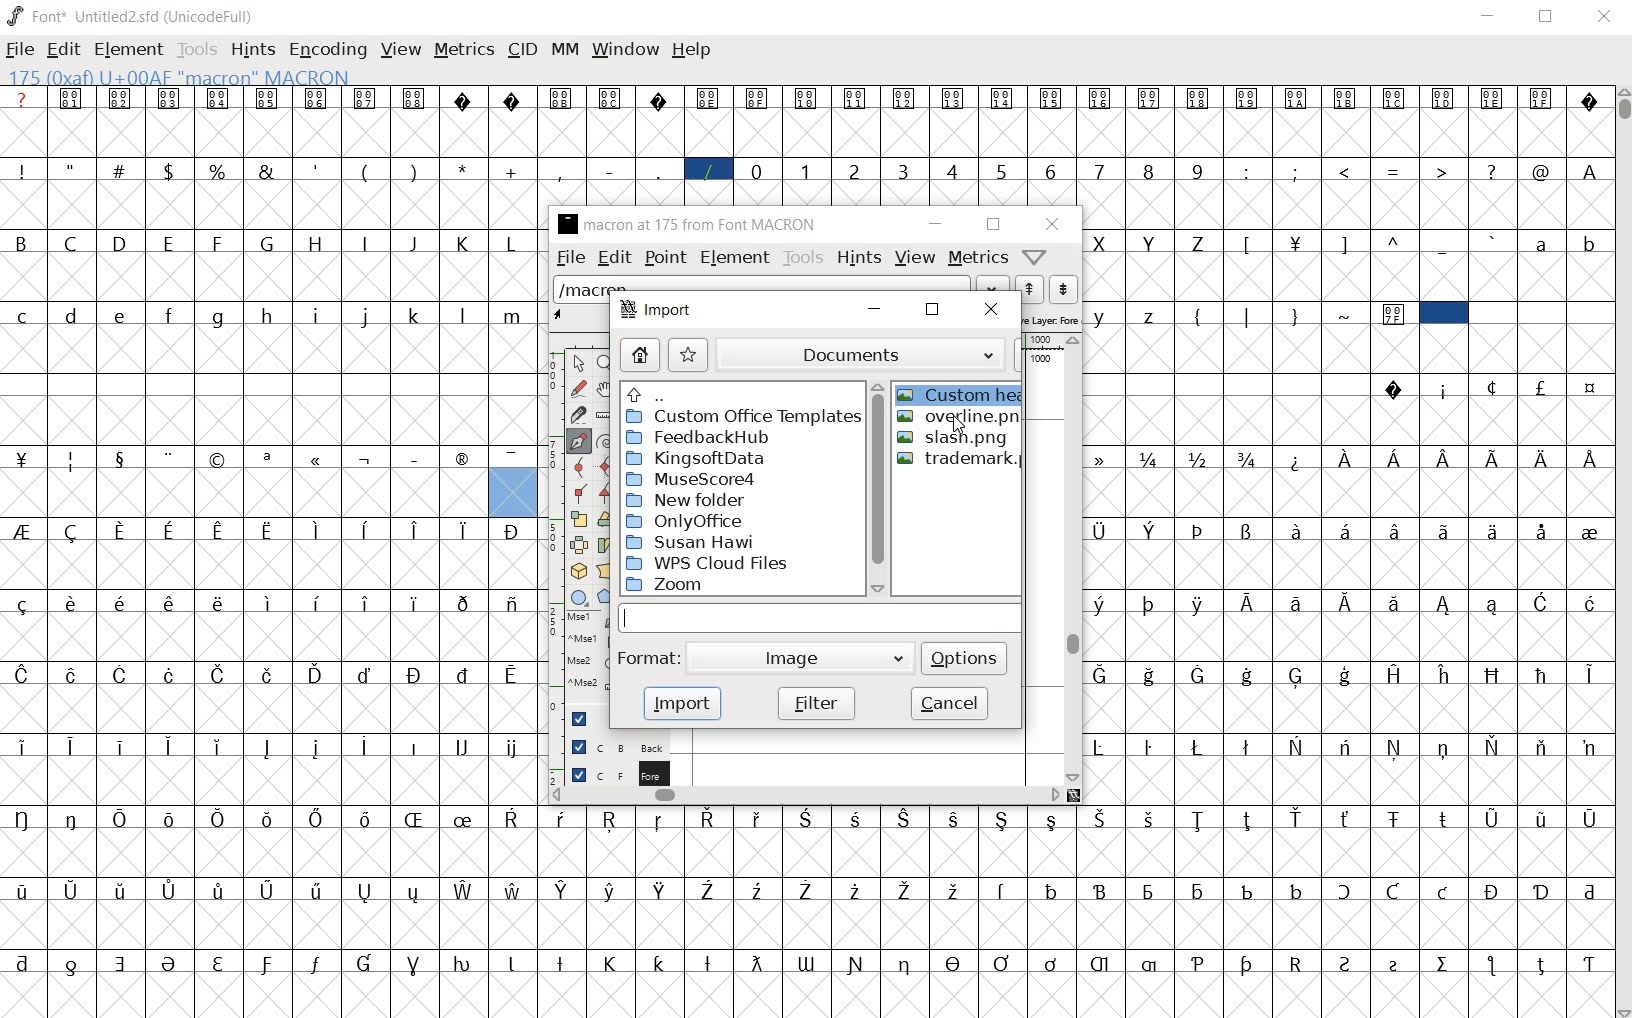 Image resolution: width=1632 pixels, height=1018 pixels. I want to click on import, so click(663, 310).